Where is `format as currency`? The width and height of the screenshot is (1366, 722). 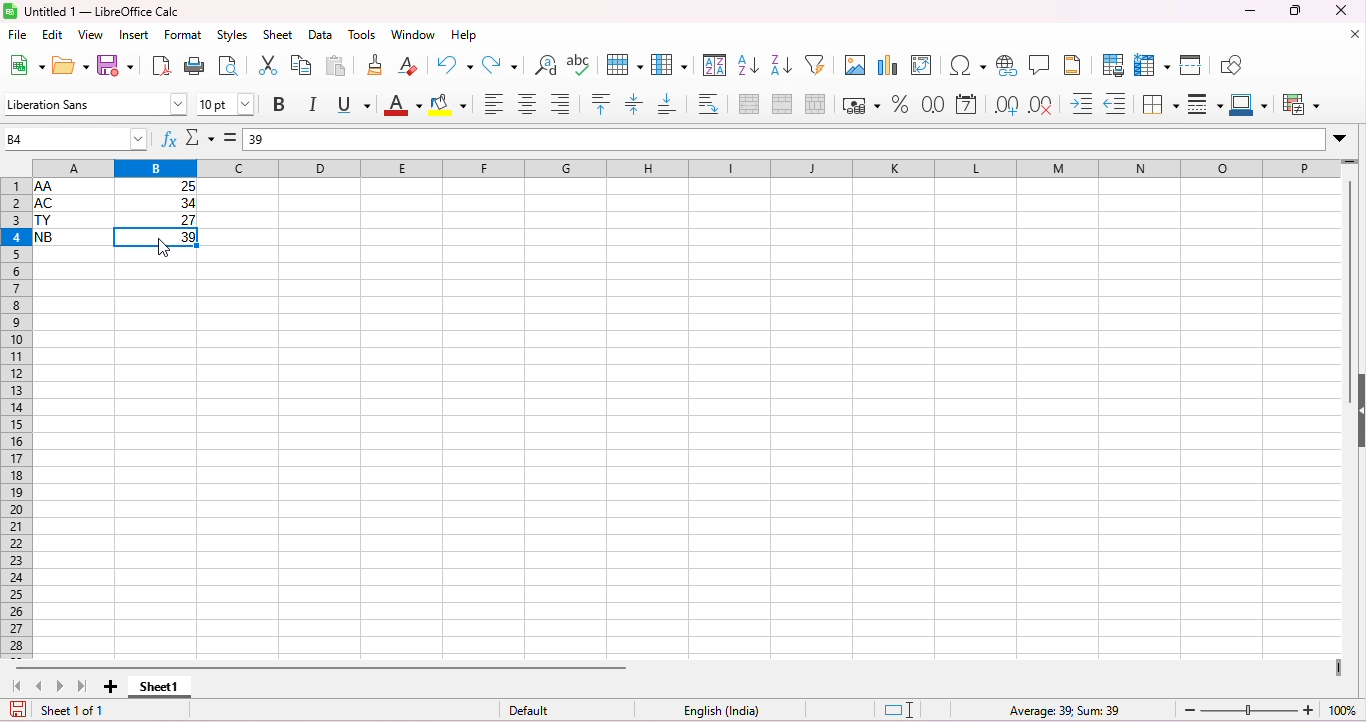 format as currency is located at coordinates (861, 104).